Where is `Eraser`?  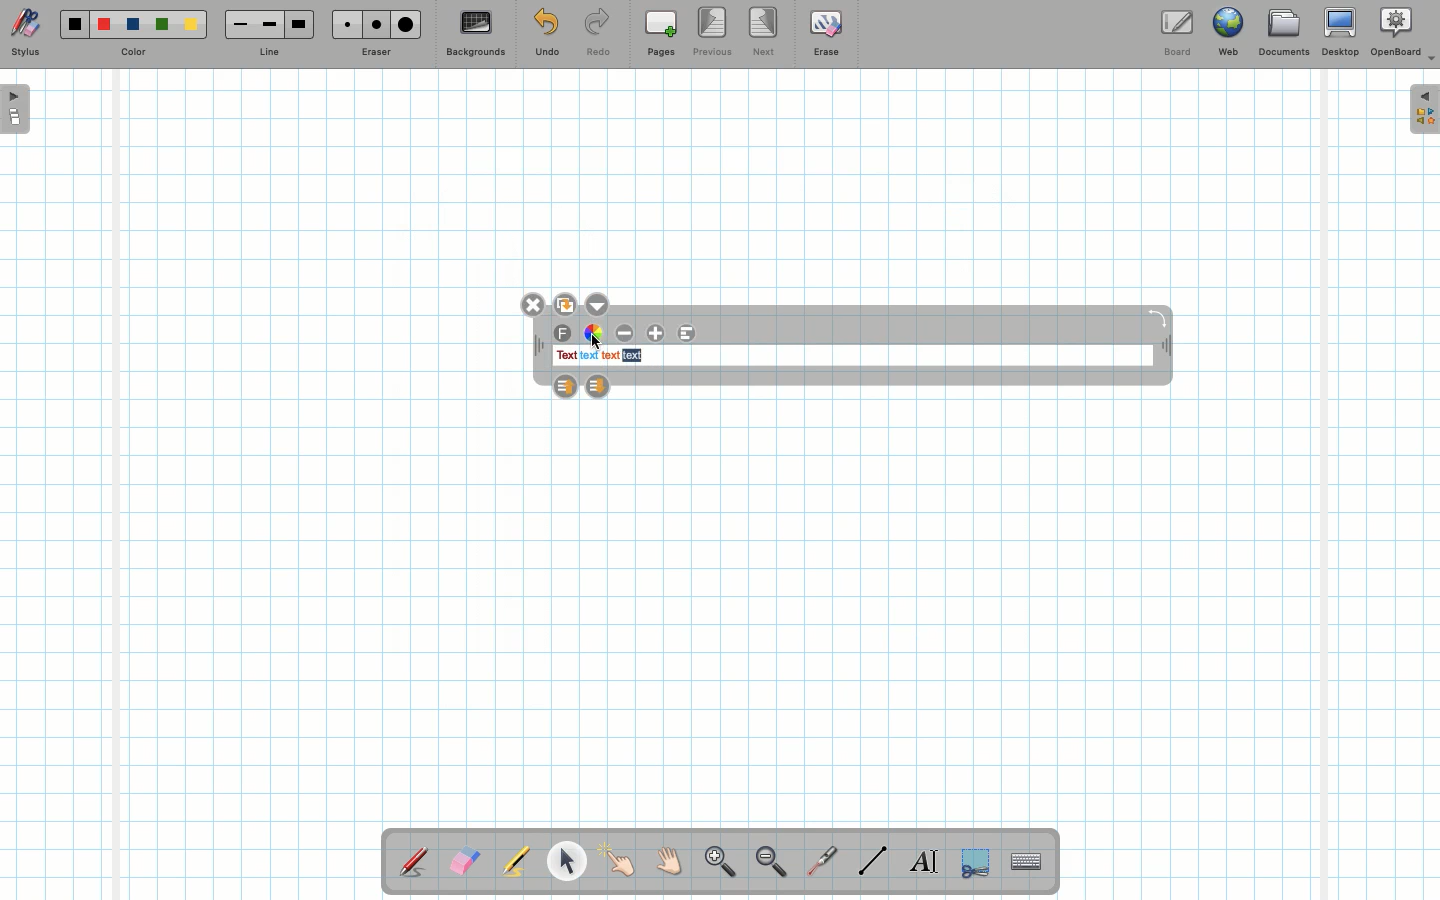
Eraser is located at coordinates (375, 54).